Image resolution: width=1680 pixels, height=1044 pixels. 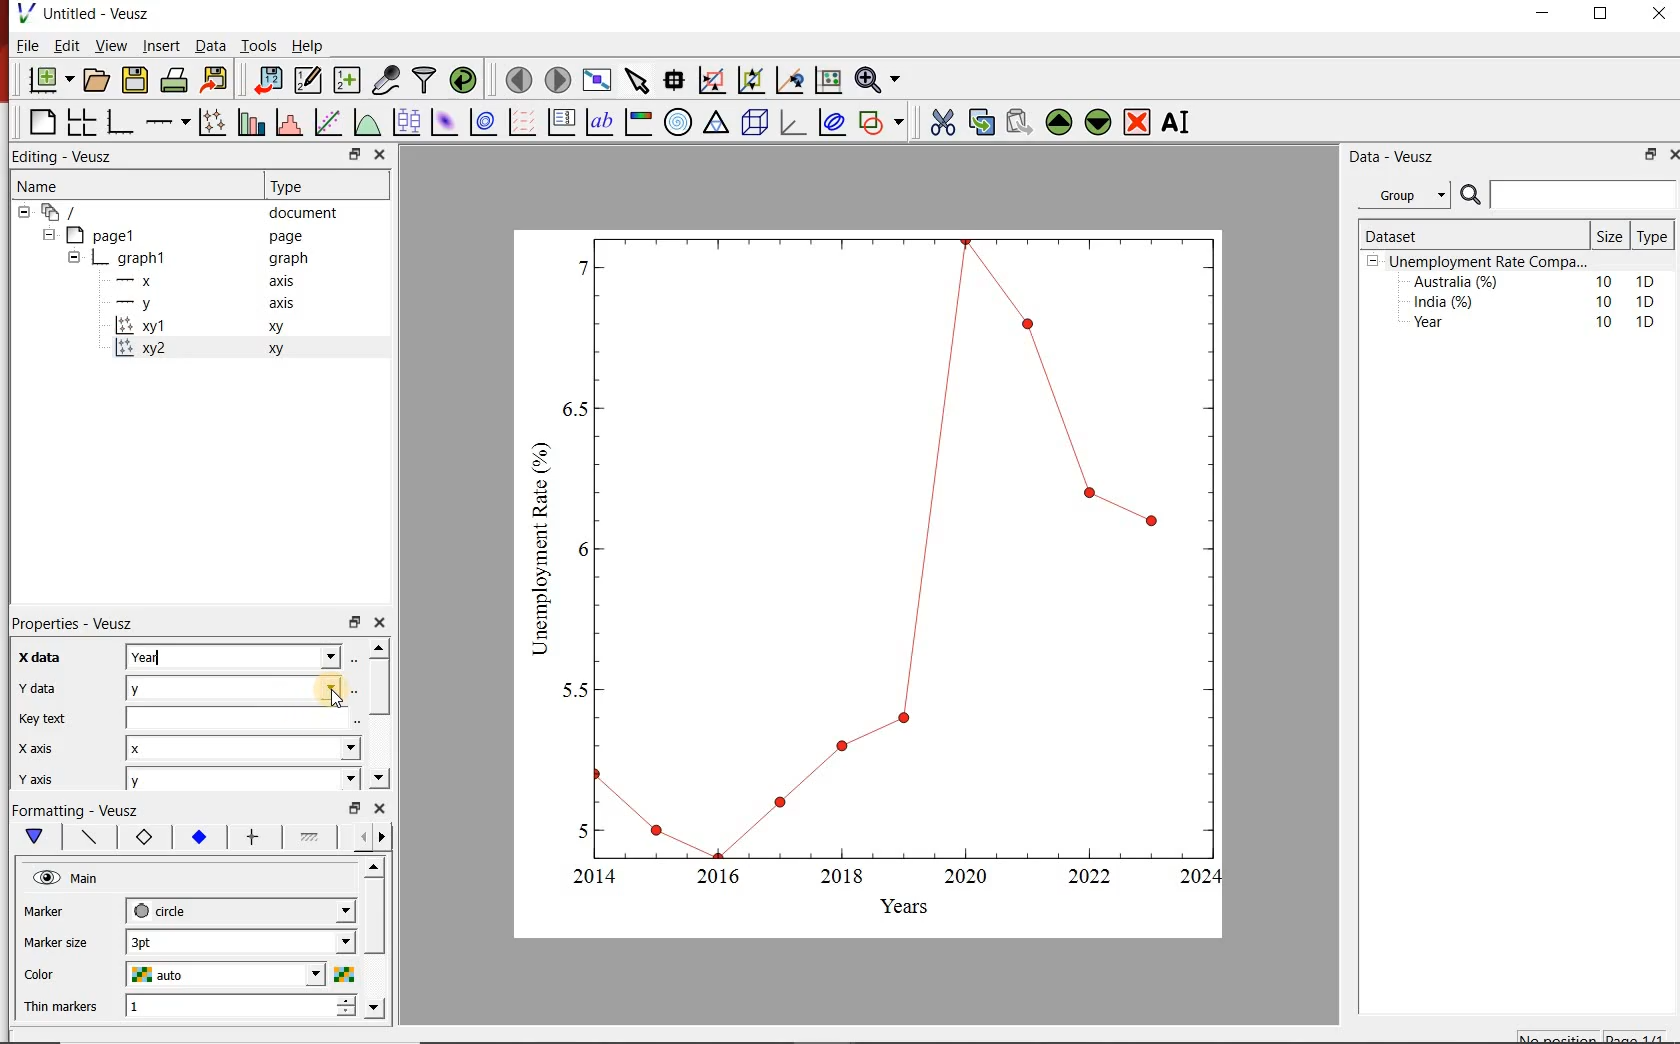 What do you see at coordinates (287, 122) in the screenshot?
I see `histograms` at bounding box center [287, 122].